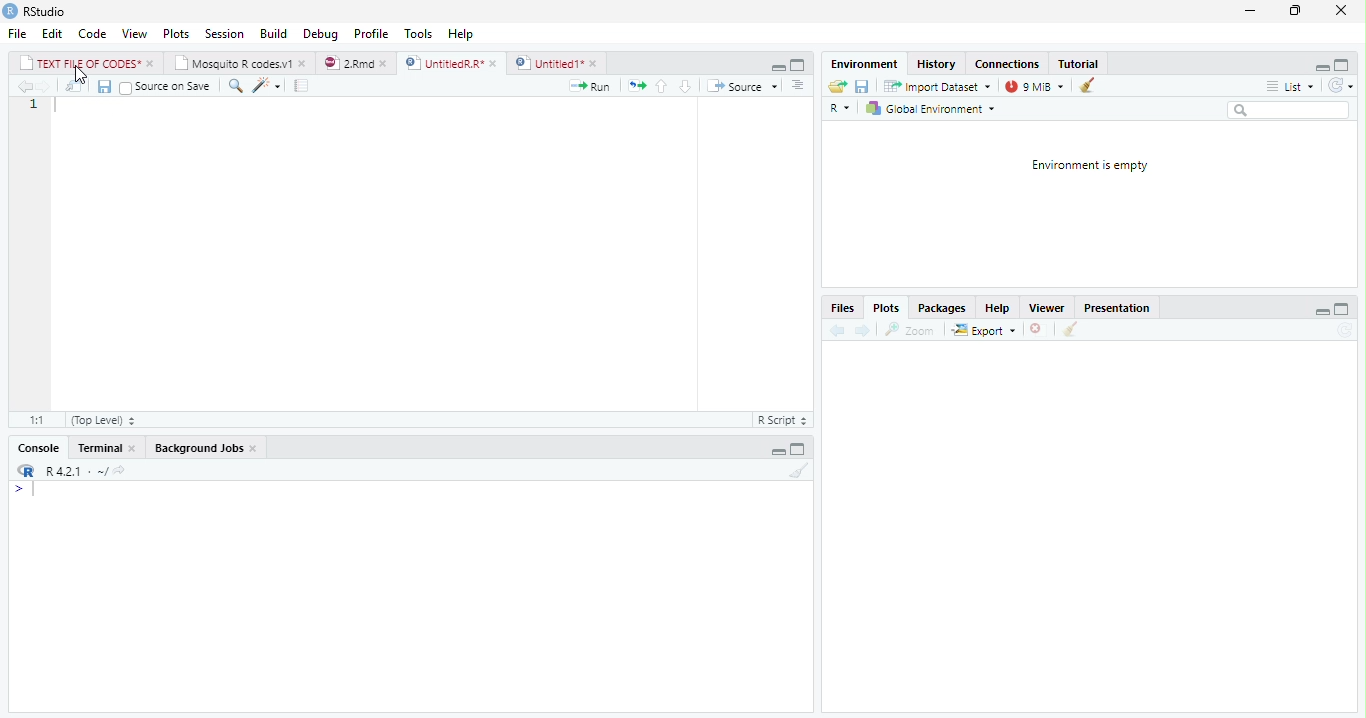 Image resolution: width=1366 pixels, height=718 pixels. What do you see at coordinates (800, 471) in the screenshot?
I see `clear console` at bounding box center [800, 471].